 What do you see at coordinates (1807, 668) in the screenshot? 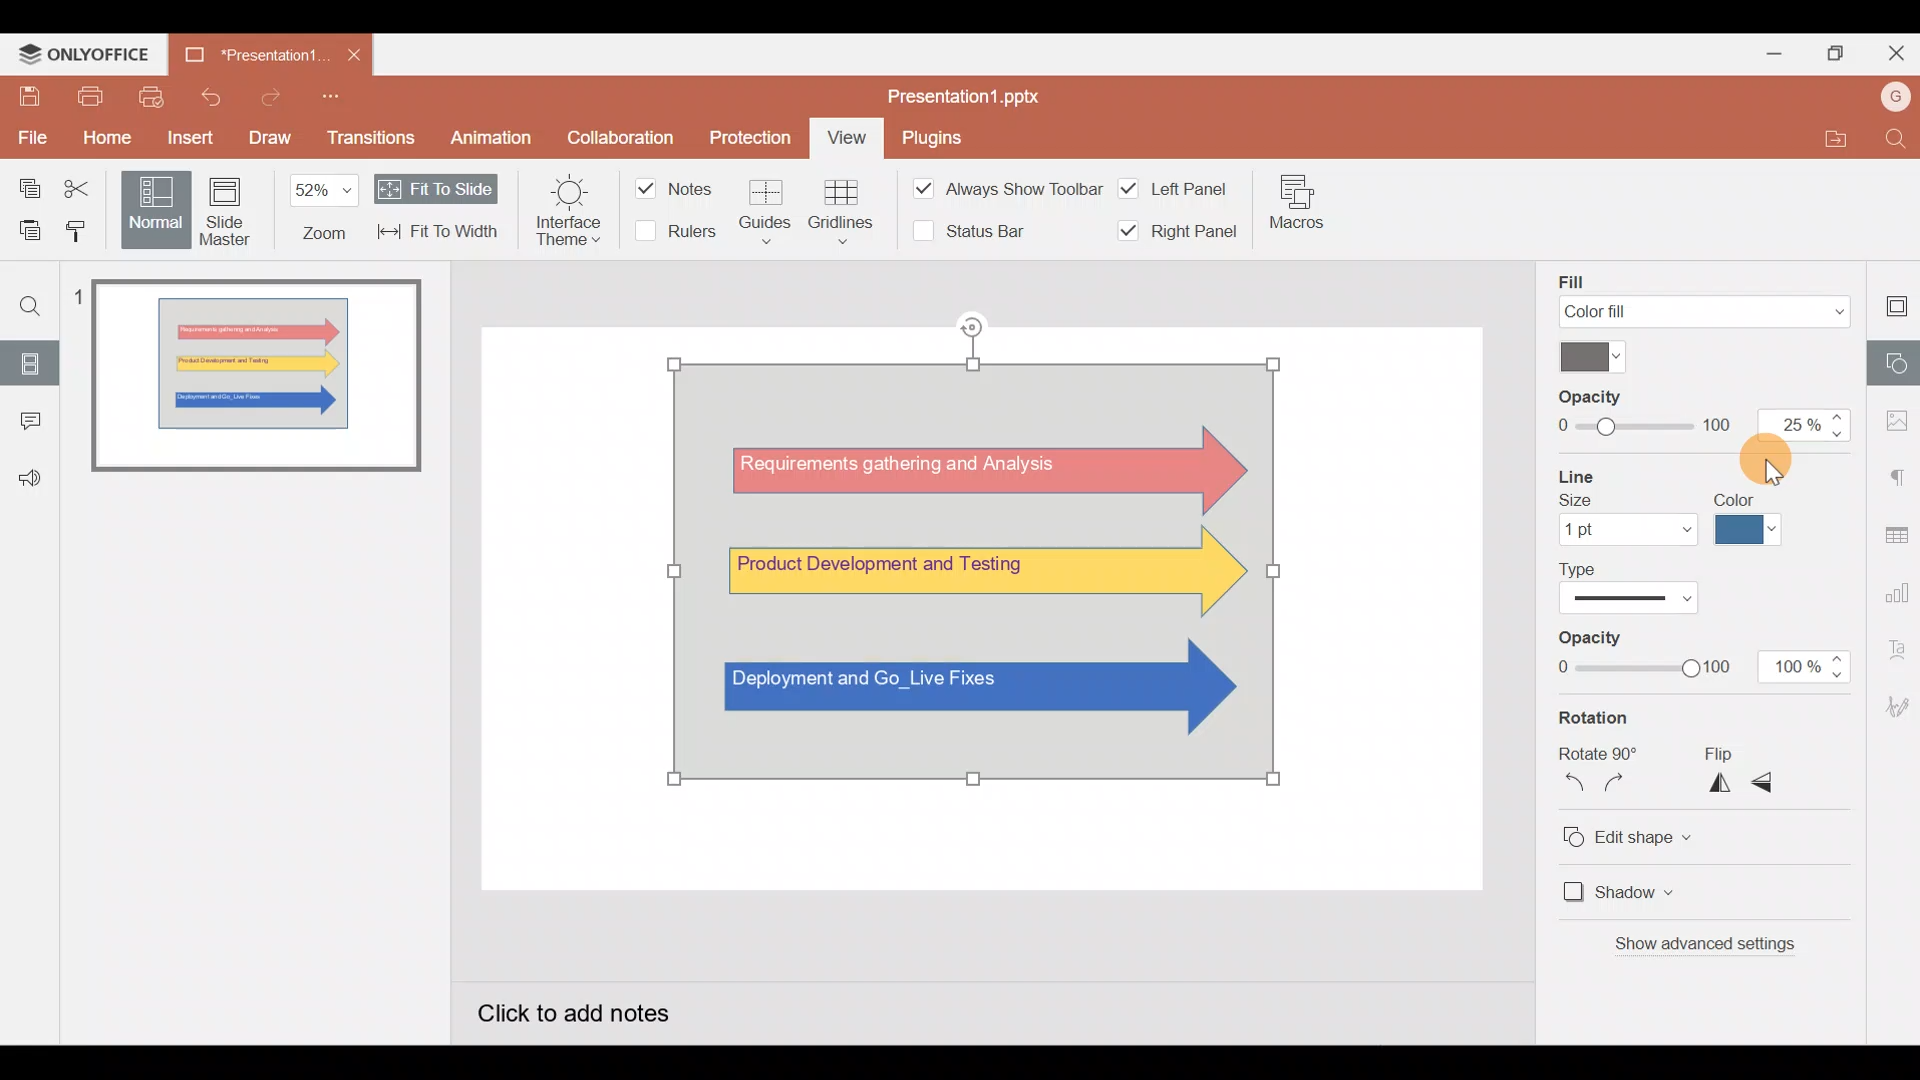
I see `Opacity % - 100%` at bounding box center [1807, 668].